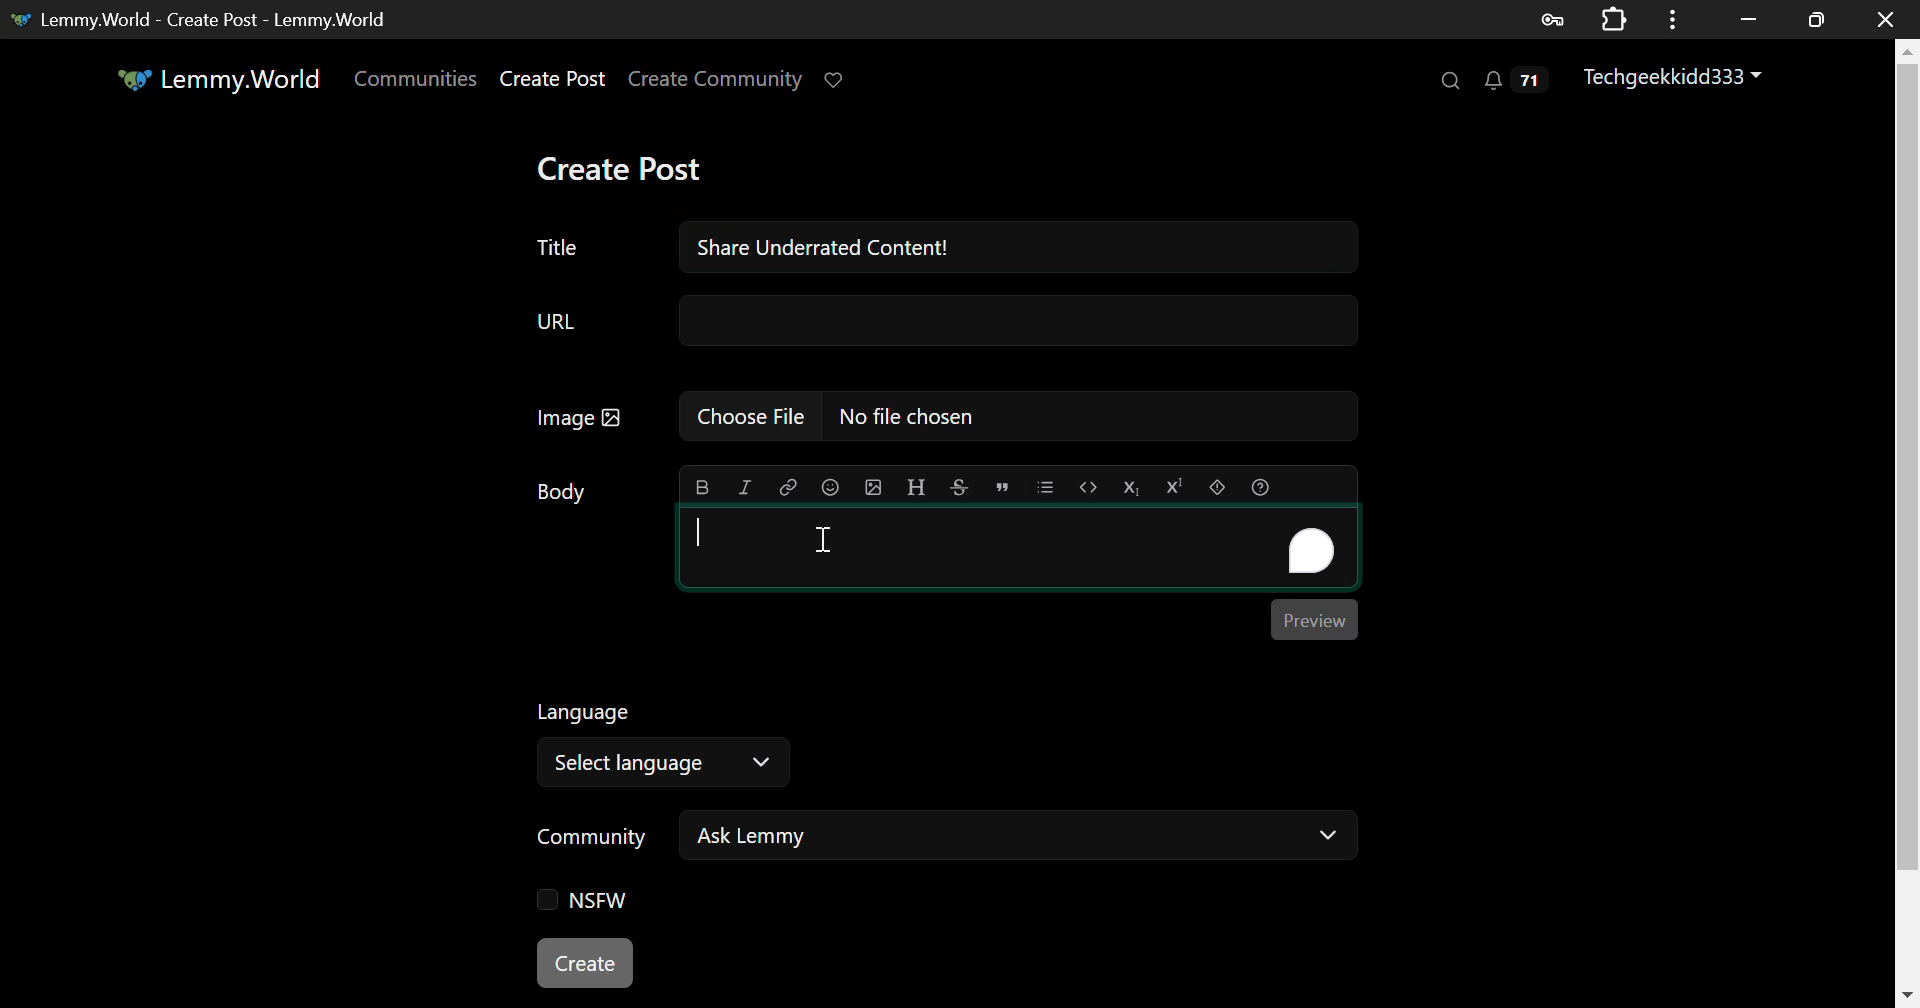 The width and height of the screenshot is (1920, 1008). I want to click on Insert Image, so click(872, 487).